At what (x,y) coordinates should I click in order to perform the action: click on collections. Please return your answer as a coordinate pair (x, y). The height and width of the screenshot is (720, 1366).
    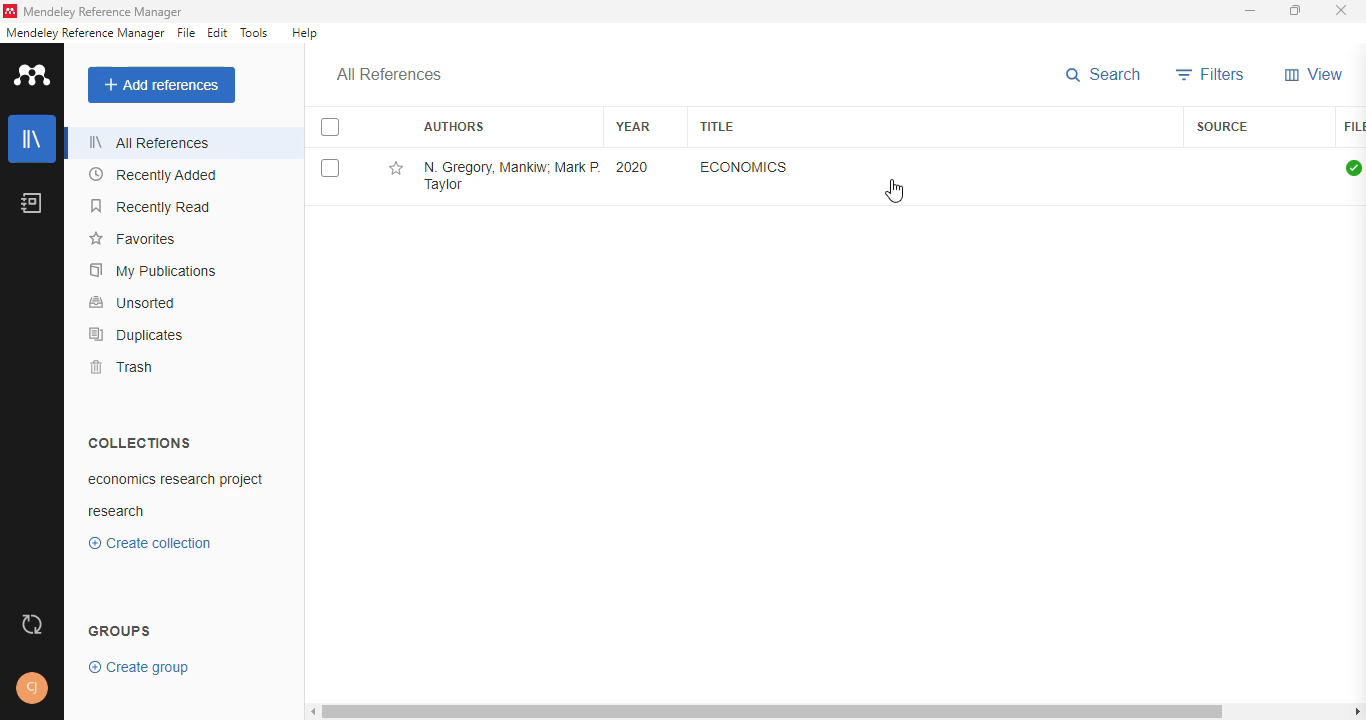
    Looking at the image, I should click on (140, 442).